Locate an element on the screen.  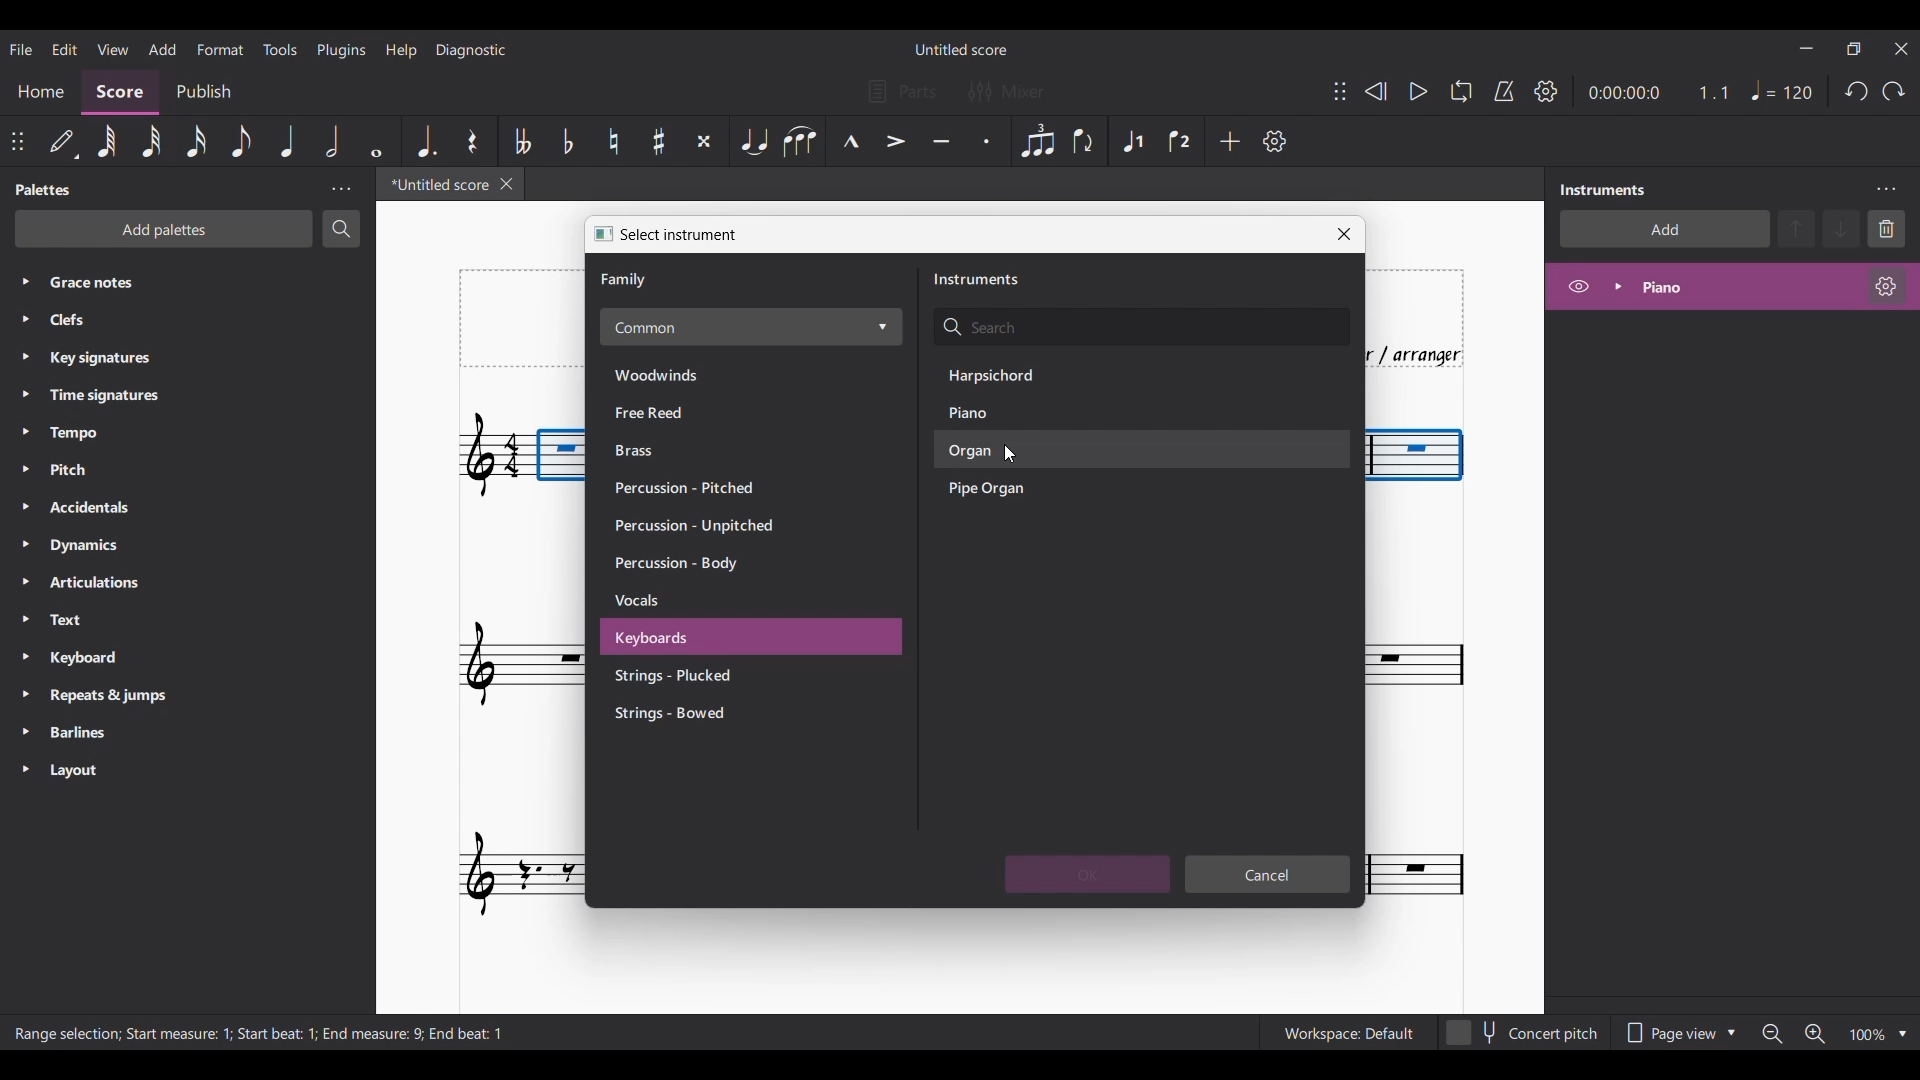
Dynamics is located at coordinates (119, 547).